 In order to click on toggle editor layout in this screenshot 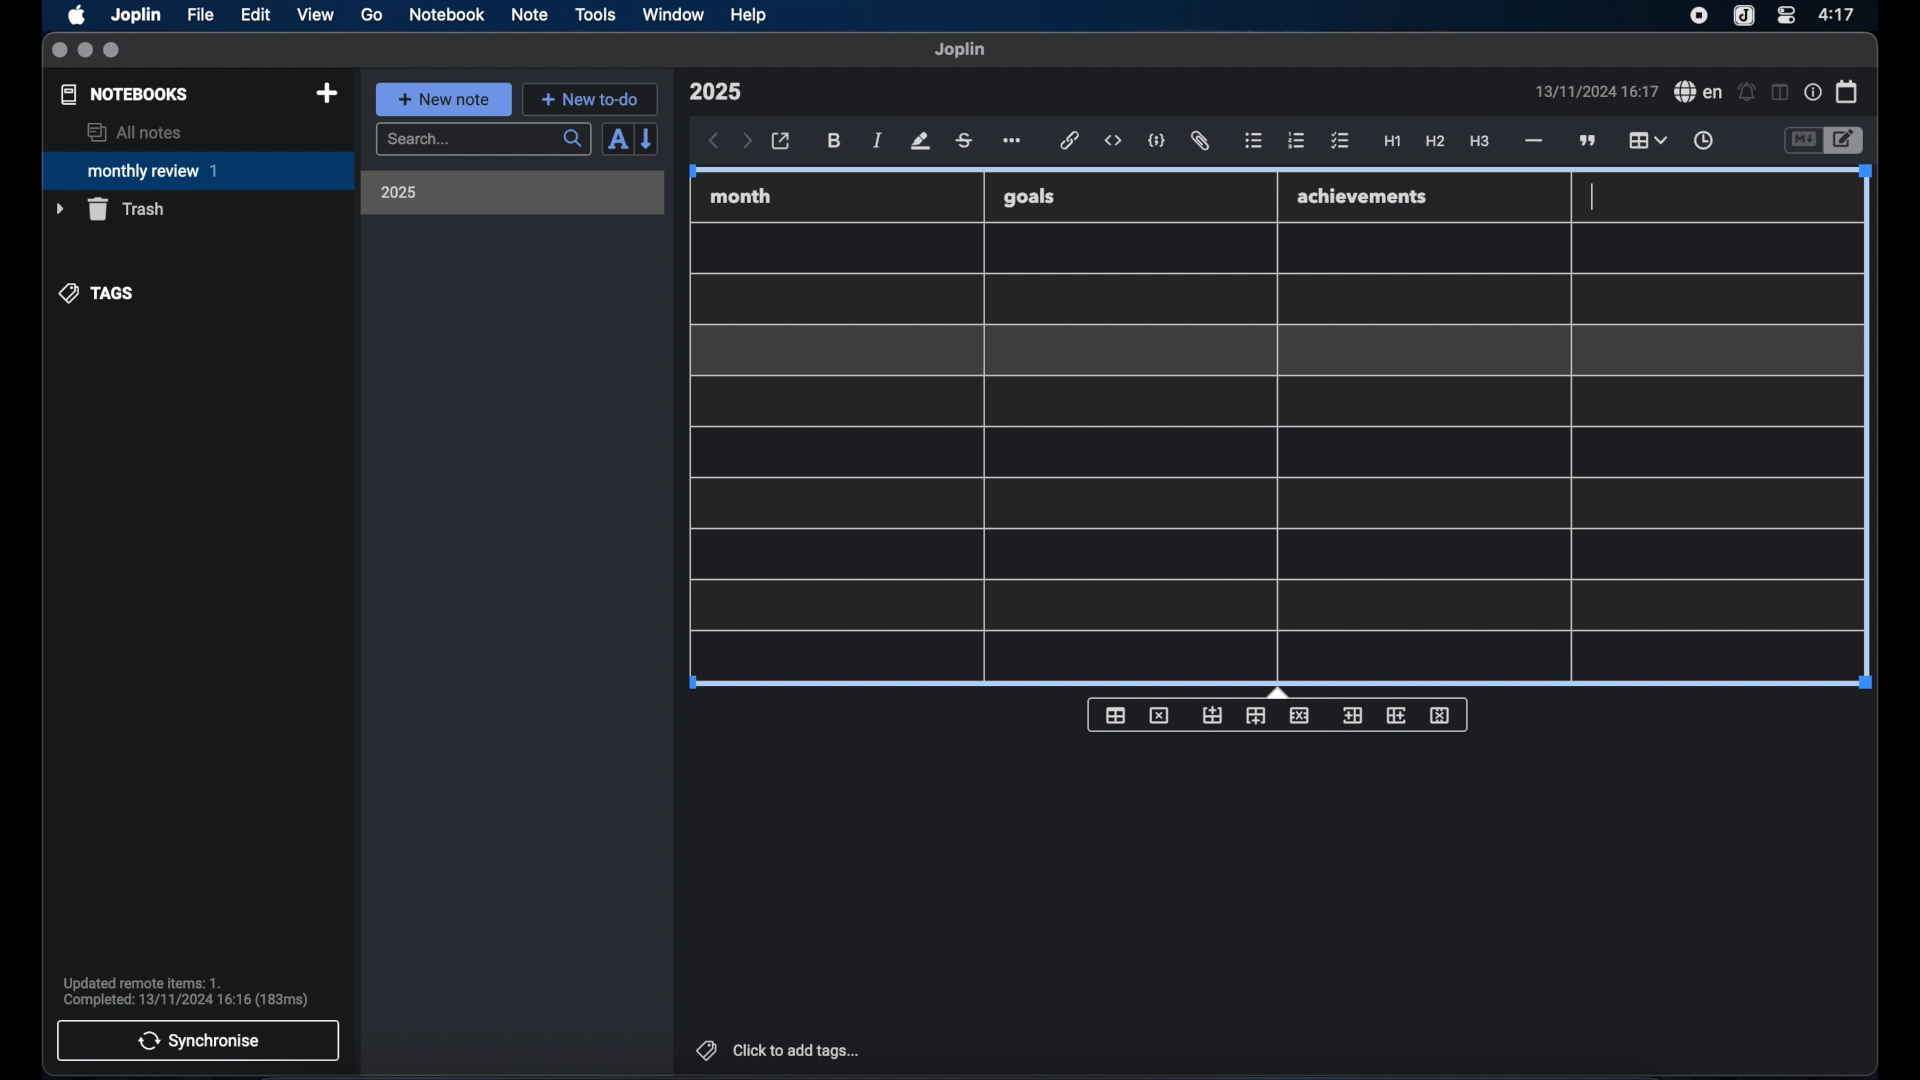, I will do `click(1781, 92)`.